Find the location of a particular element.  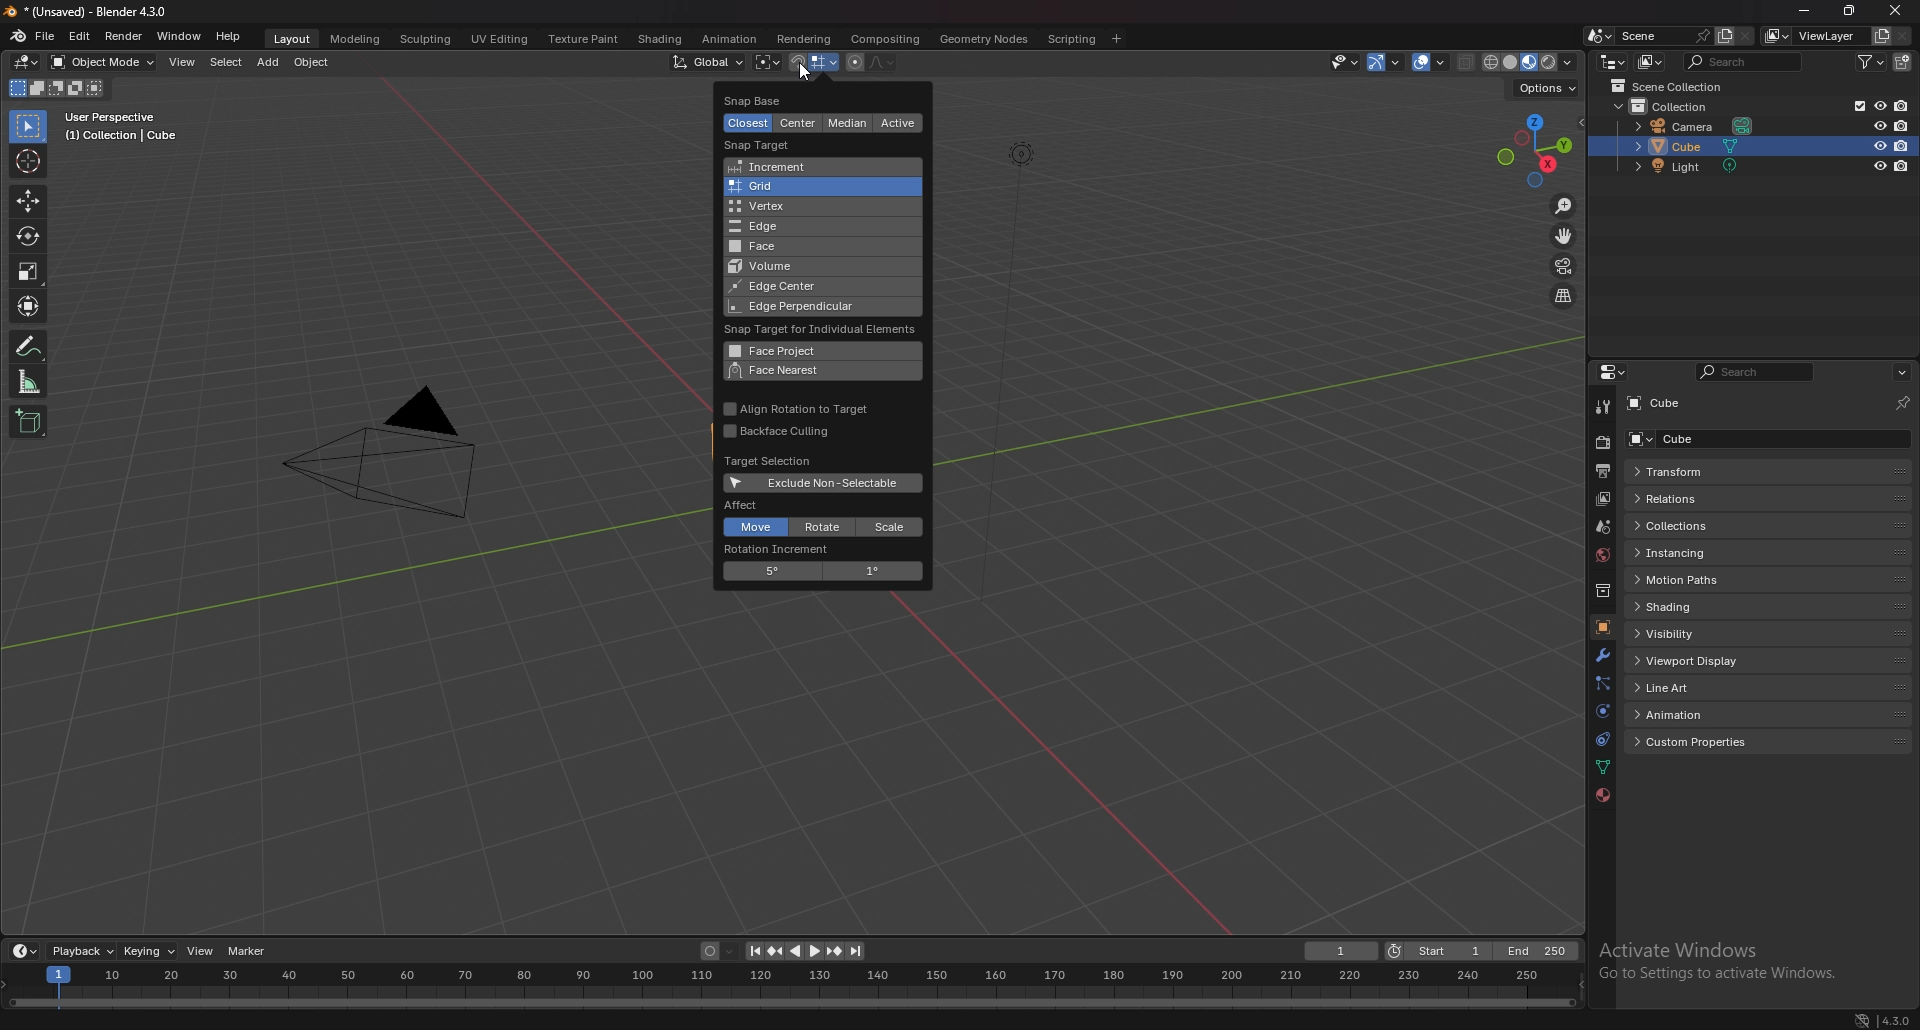

cursor is located at coordinates (26, 160).